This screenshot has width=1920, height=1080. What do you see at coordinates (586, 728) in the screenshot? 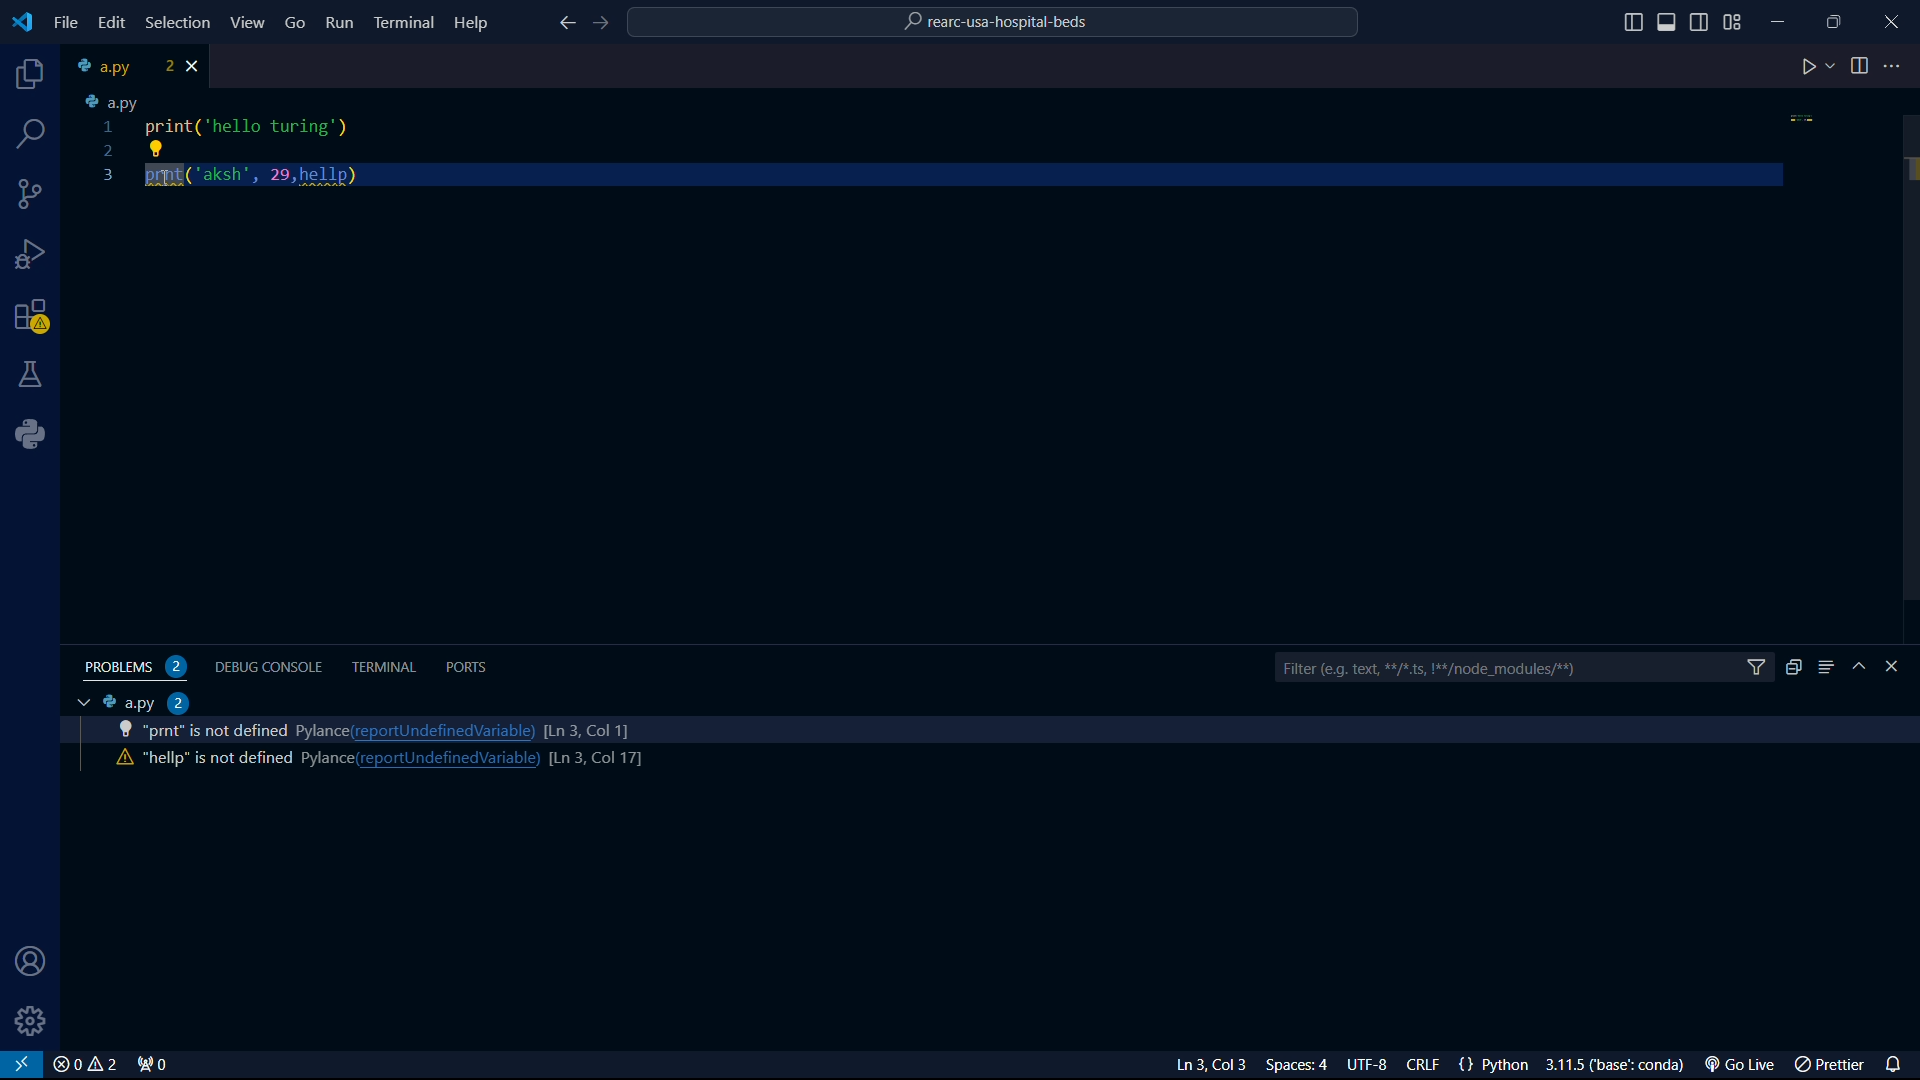
I see `line count` at bounding box center [586, 728].